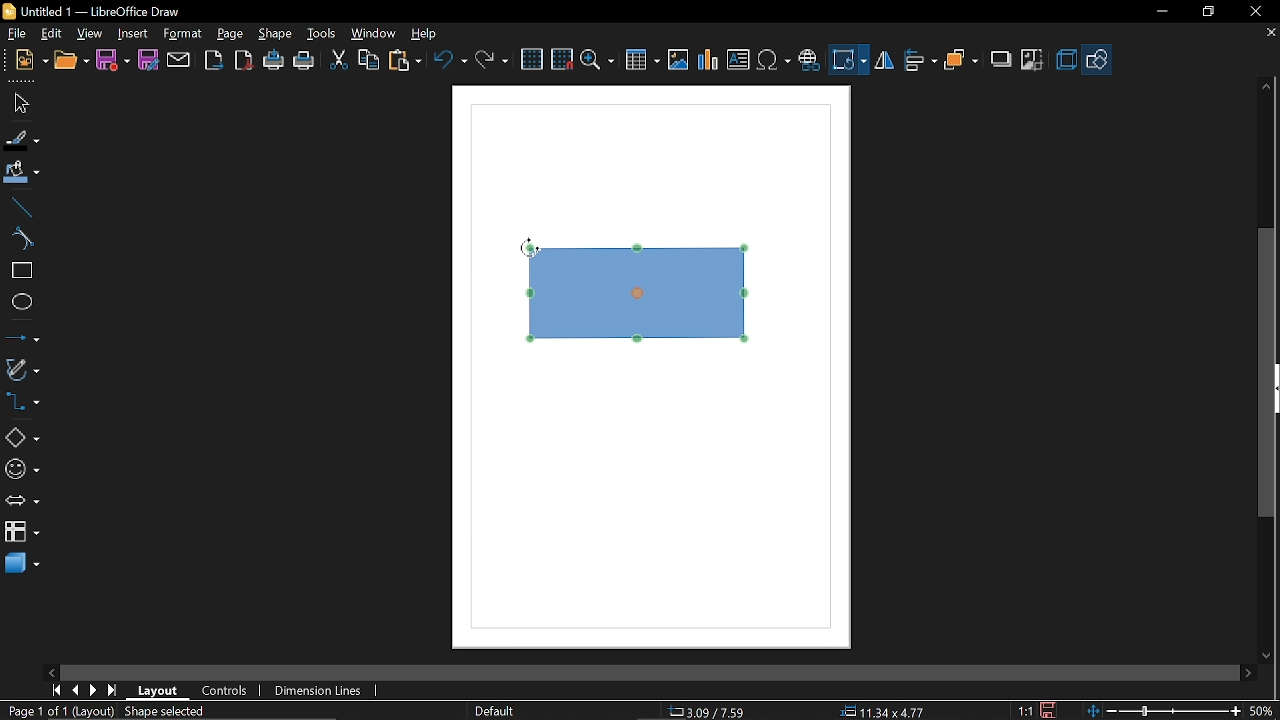 This screenshot has width=1280, height=720. What do you see at coordinates (1033, 58) in the screenshot?
I see `crop` at bounding box center [1033, 58].